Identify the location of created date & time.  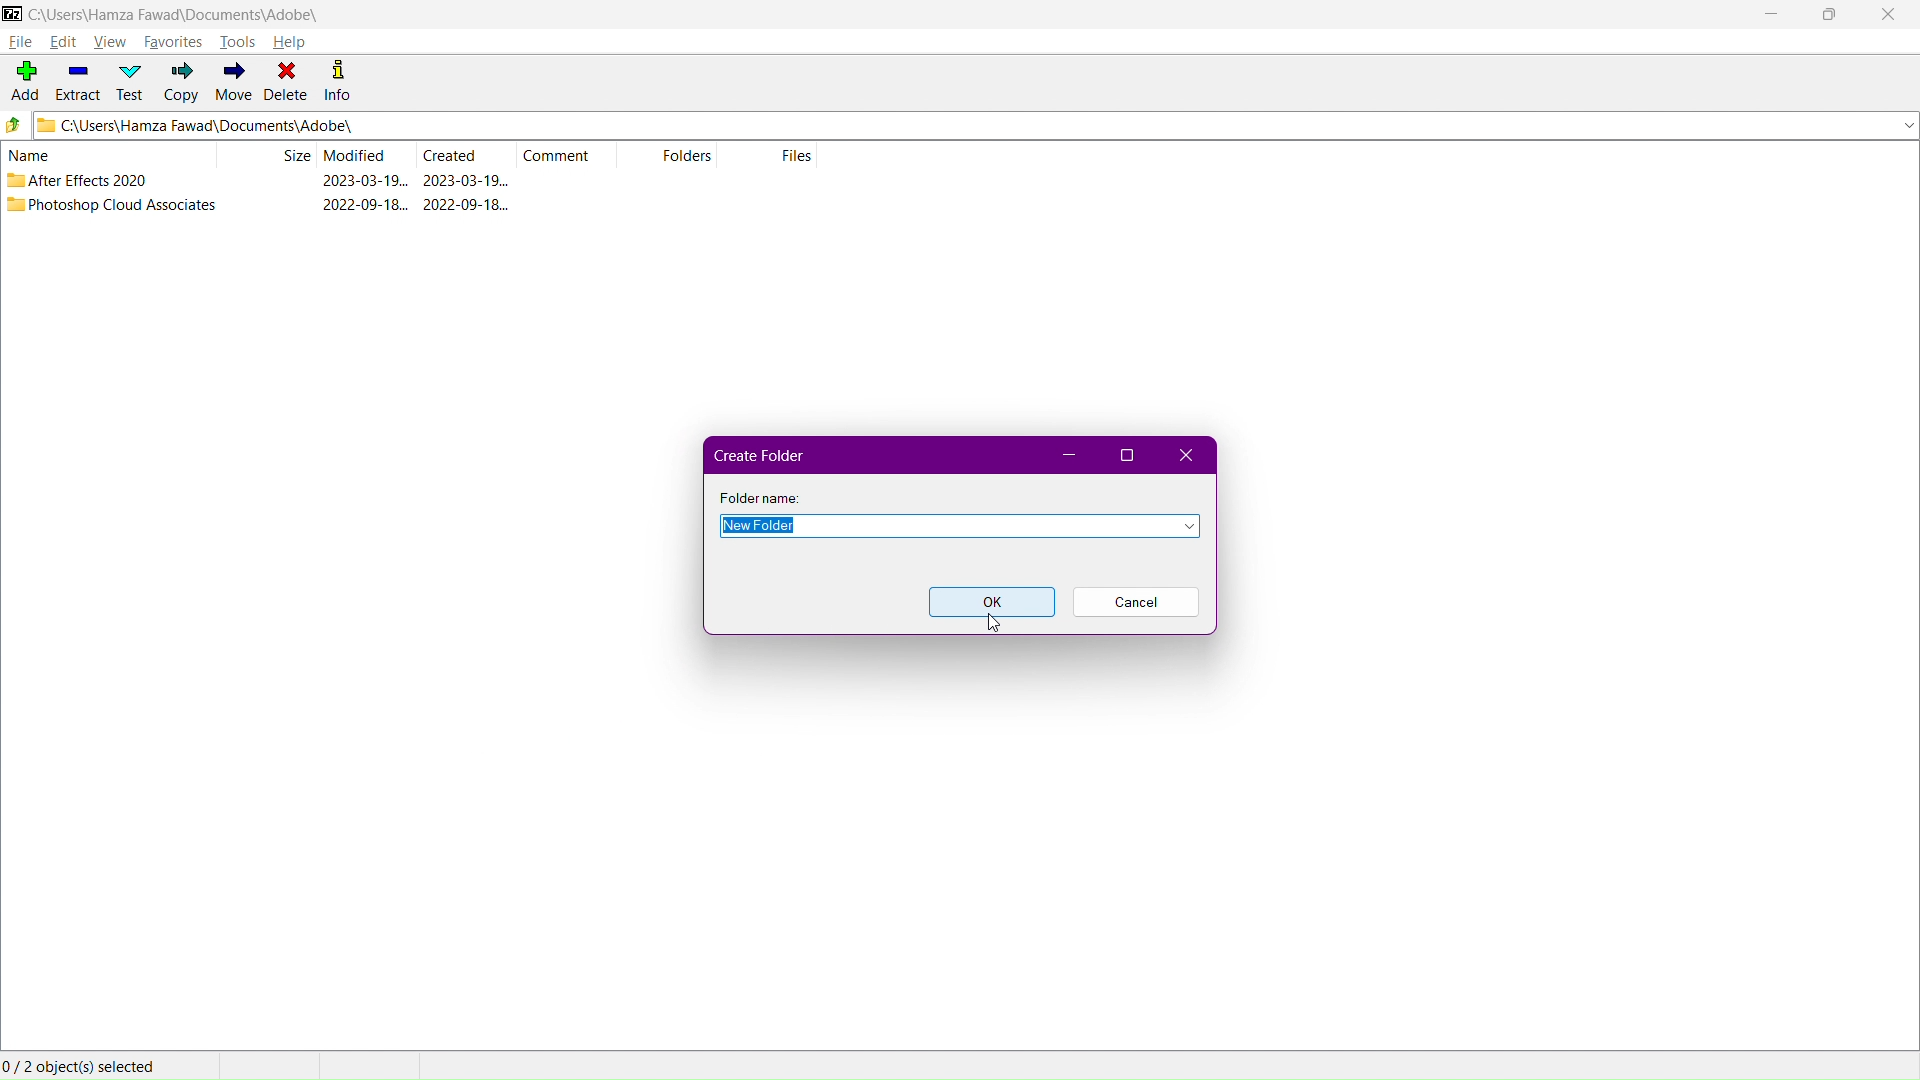
(467, 204).